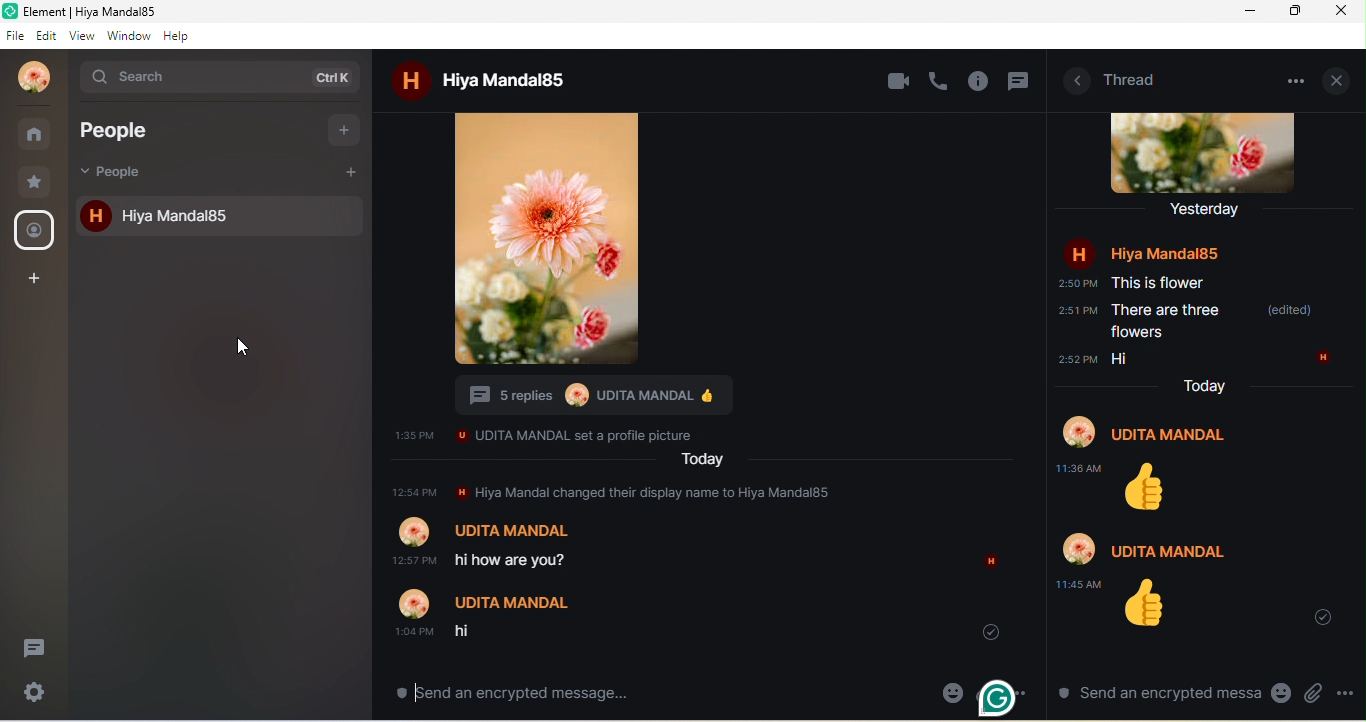 This screenshot has width=1366, height=722. Describe the element at coordinates (37, 134) in the screenshot. I see `rooms` at that location.